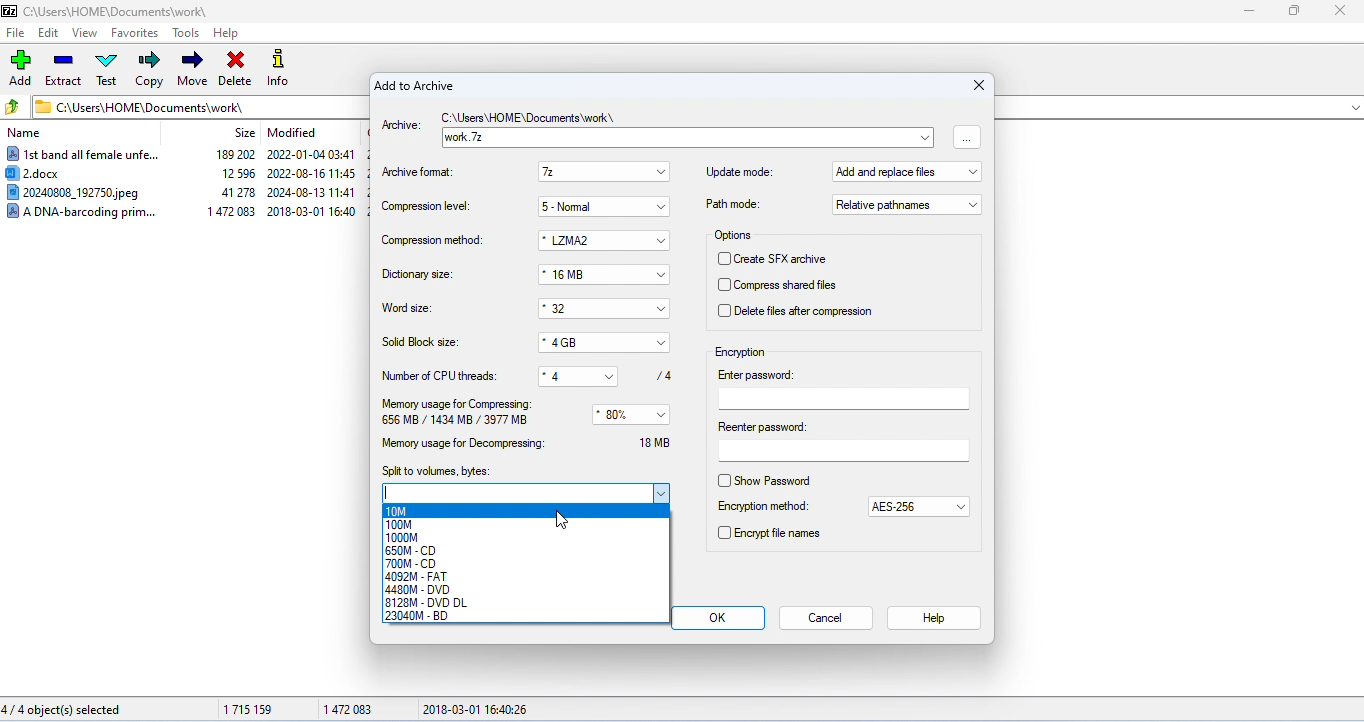 The width and height of the screenshot is (1364, 722). Describe the element at coordinates (591, 206) in the screenshot. I see `5-Normal` at that location.